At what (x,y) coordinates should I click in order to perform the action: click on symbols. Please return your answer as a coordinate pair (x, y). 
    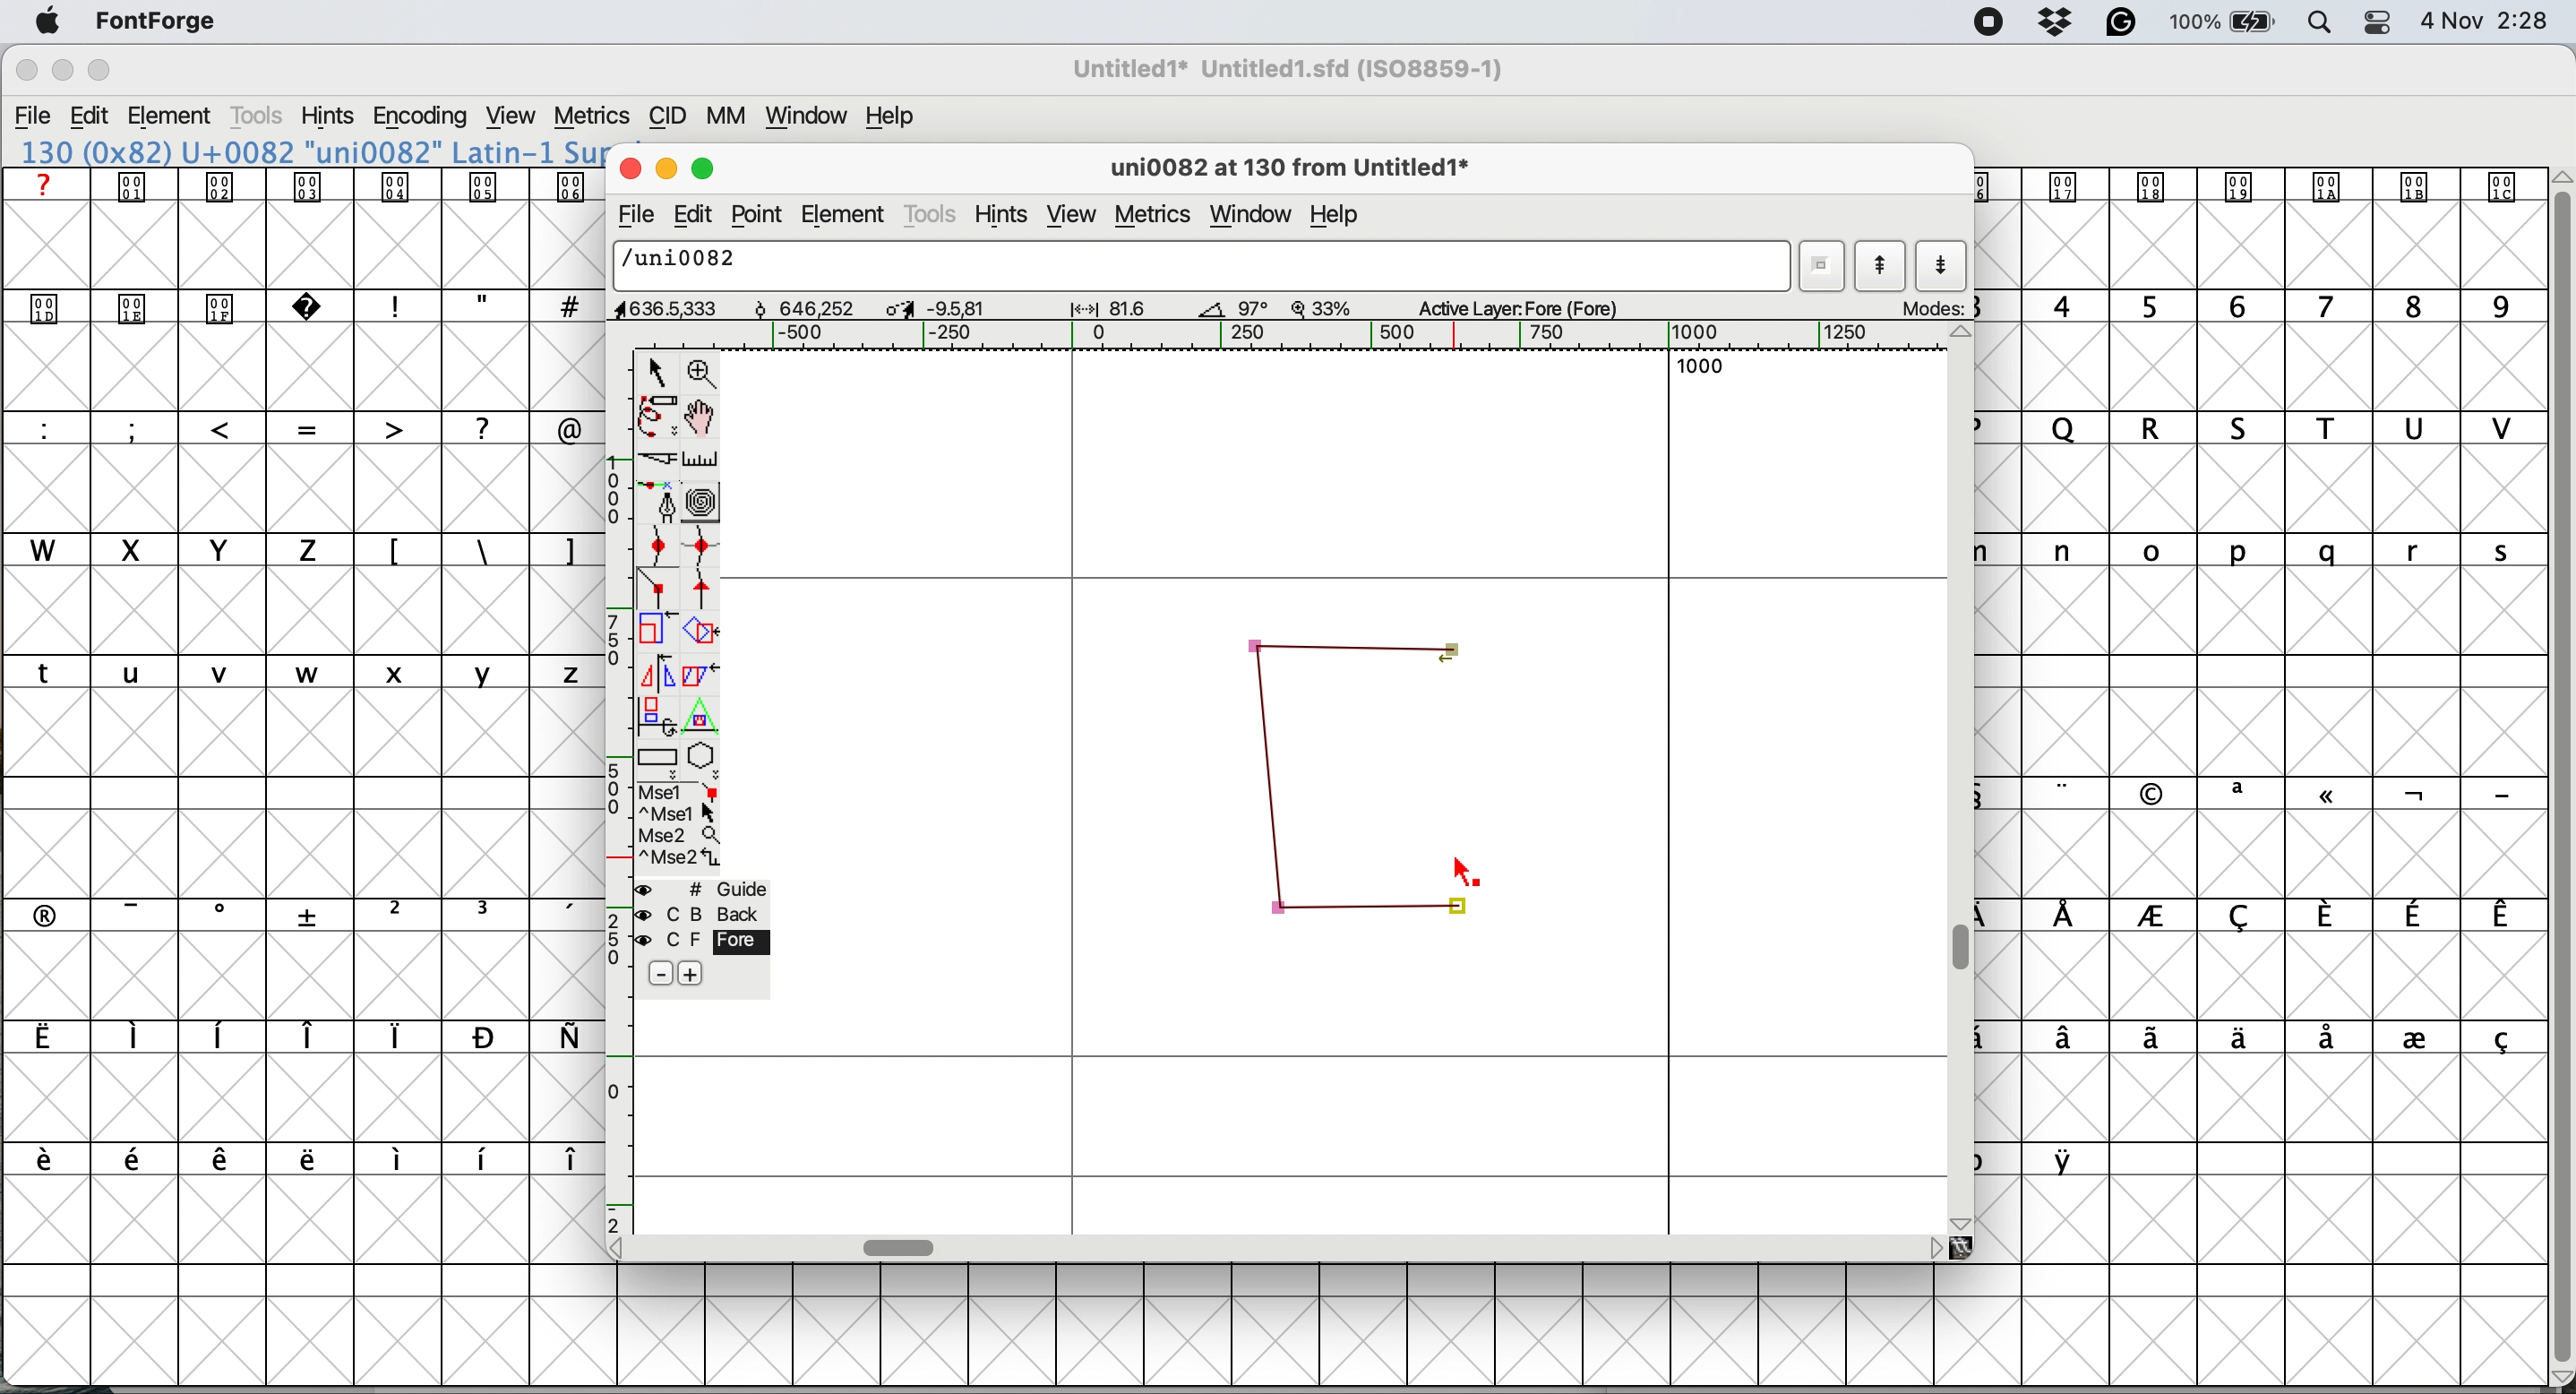
    Looking at the image, I should click on (317, 913).